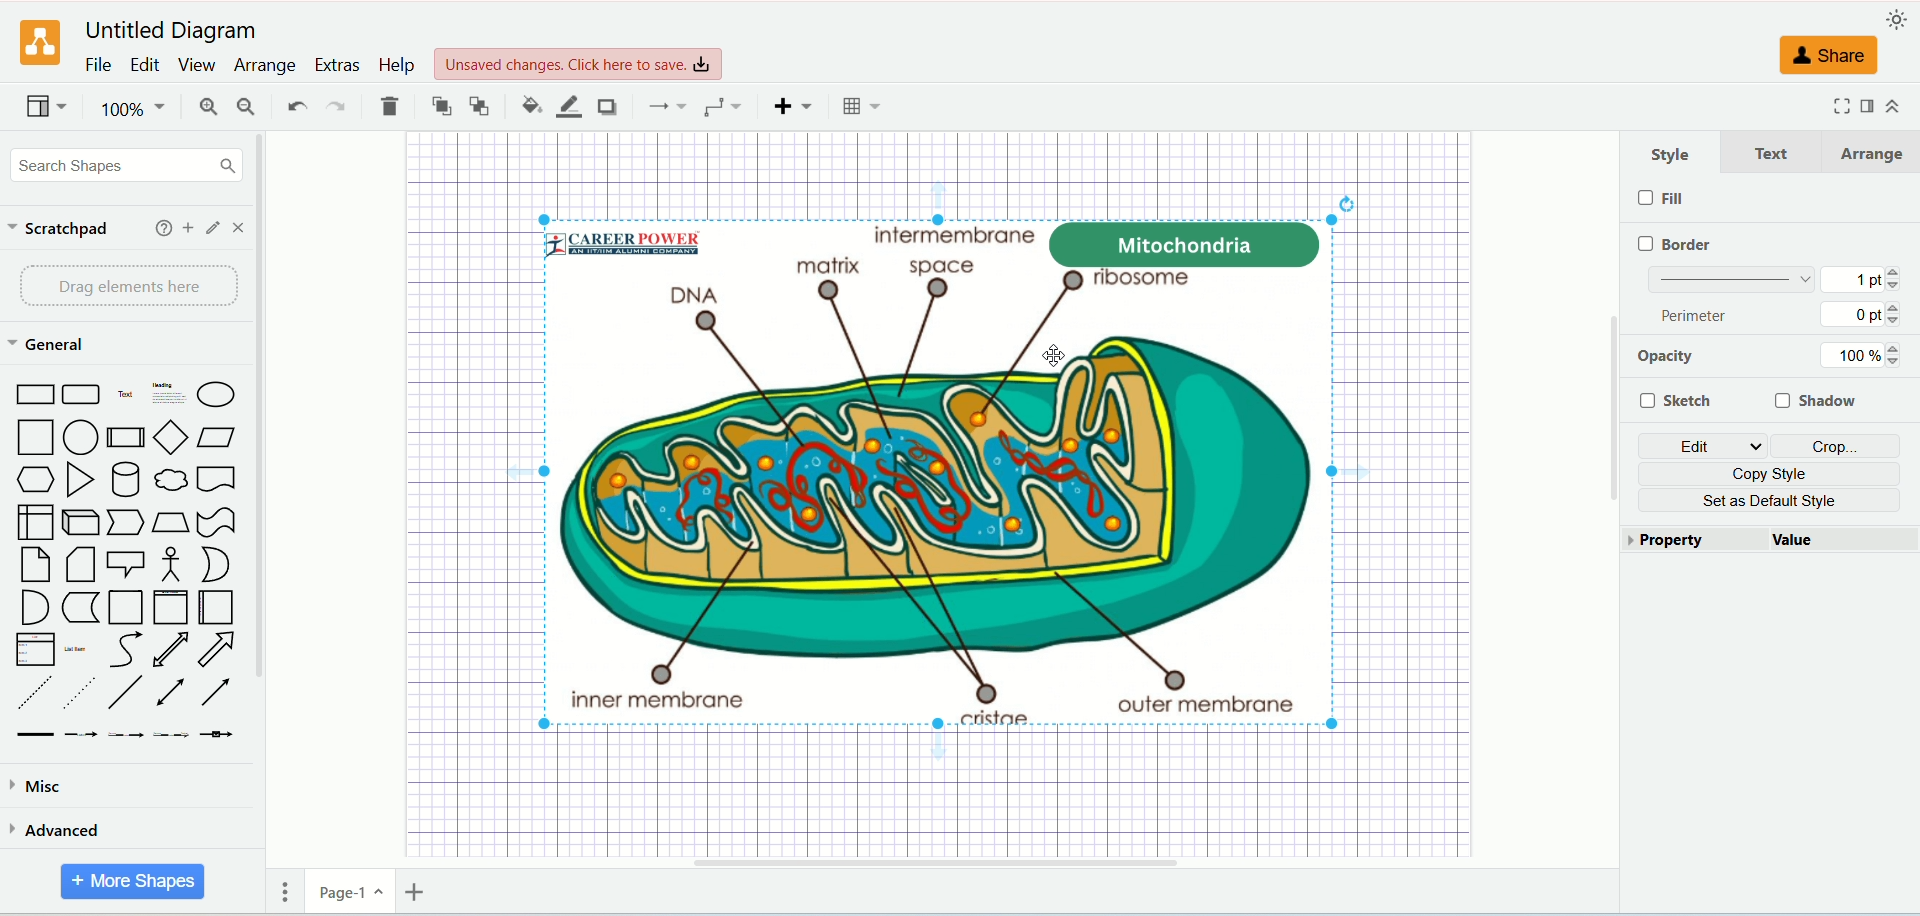 Image resolution: width=1920 pixels, height=916 pixels. I want to click on redo, so click(337, 108).